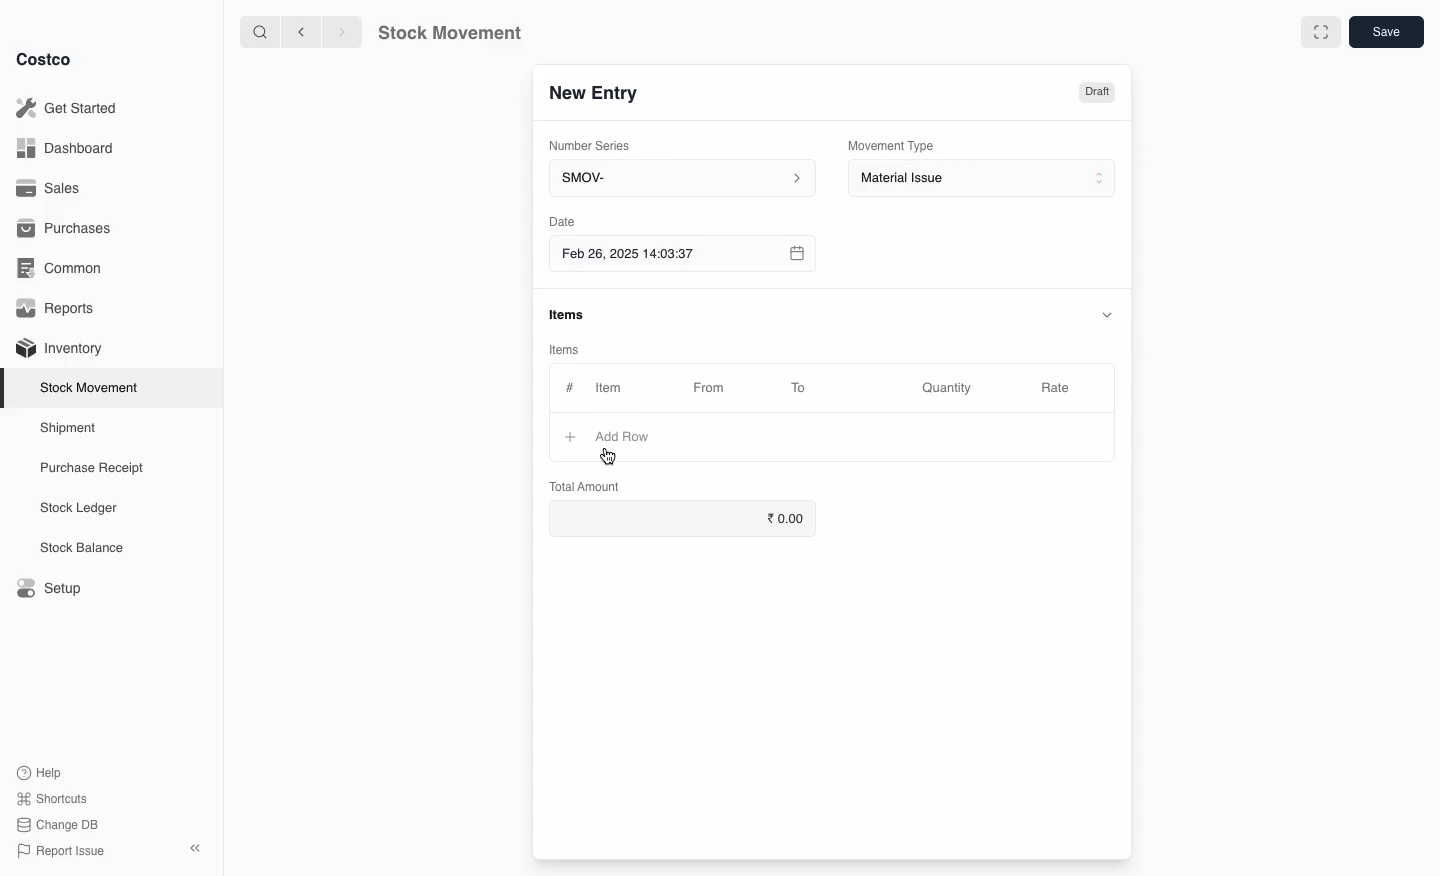 The height and width of the screenshot is (876, 1440). Describe the element at coordinates (596, 97) in the screenshot. I see `New Entry` at that location.